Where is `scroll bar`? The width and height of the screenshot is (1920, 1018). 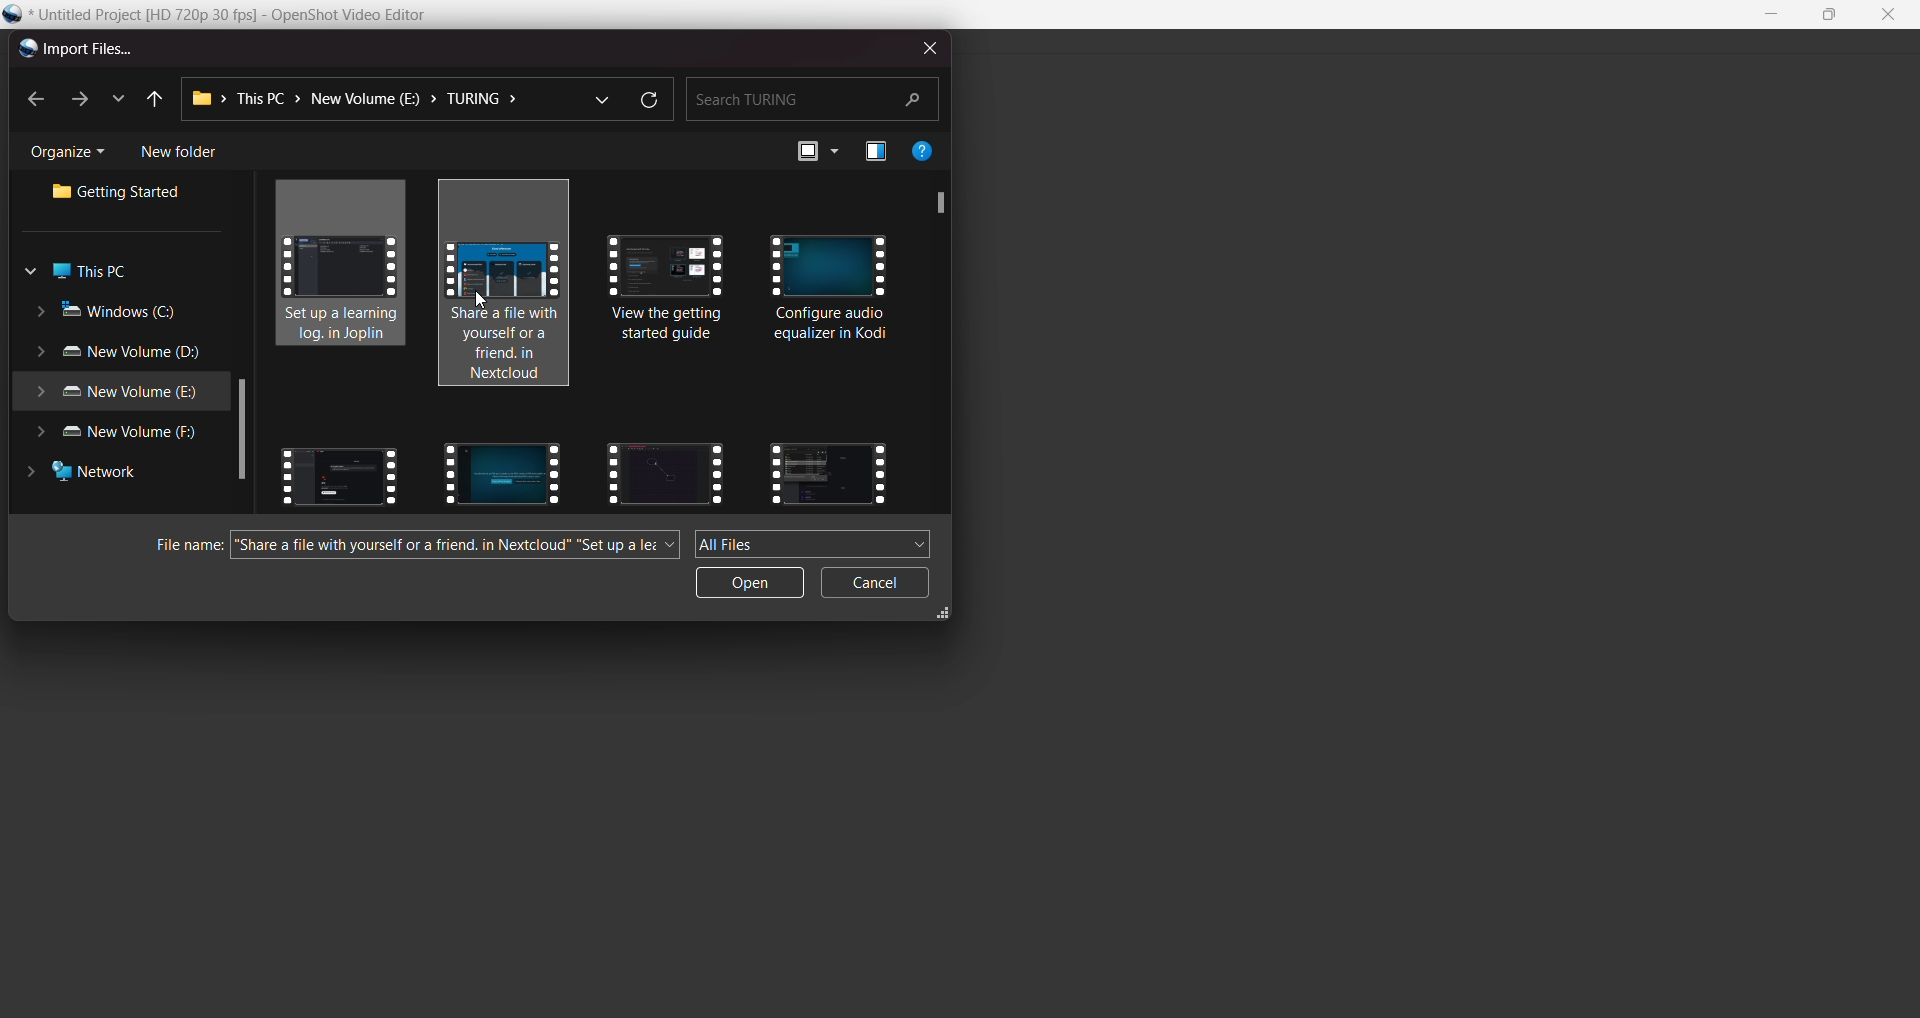 scroll bar is located at coordinates (241, 432).